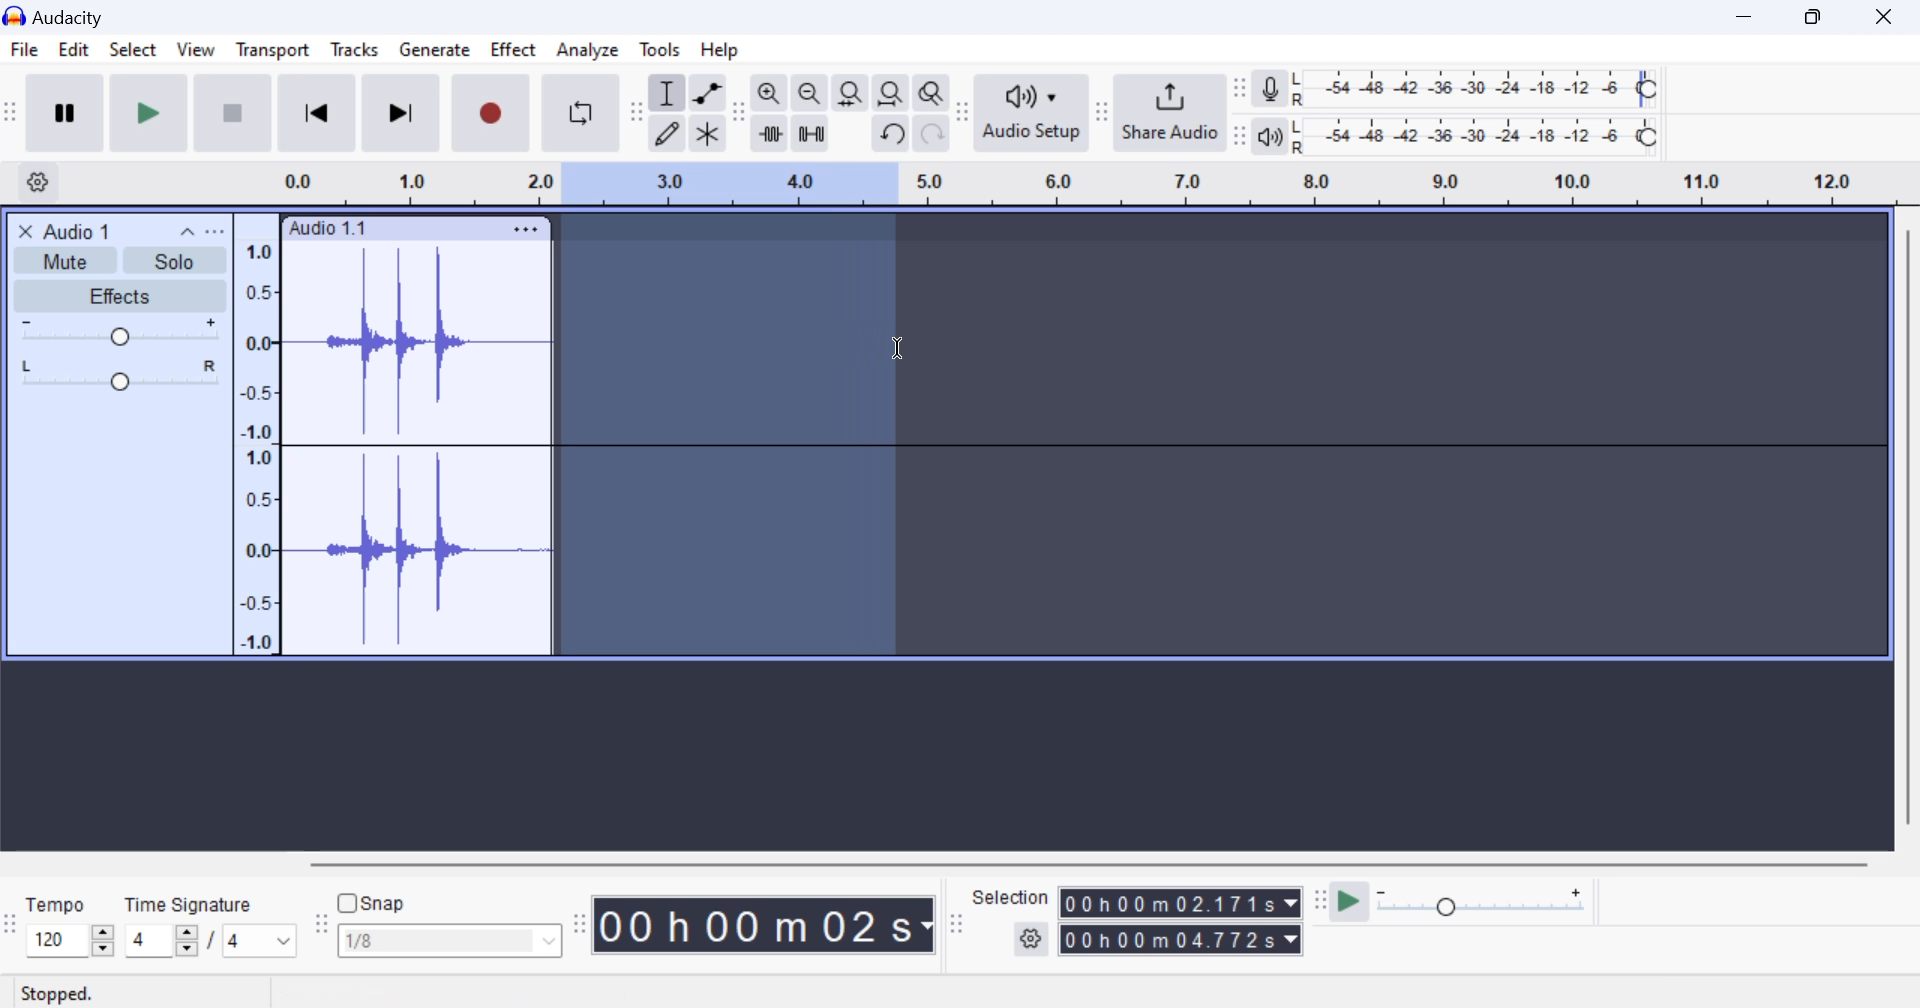 The image size is (1920, 1008). Describe the element at coordinates (1819, 15) in the screenshot. I see `Minimize` at that location.